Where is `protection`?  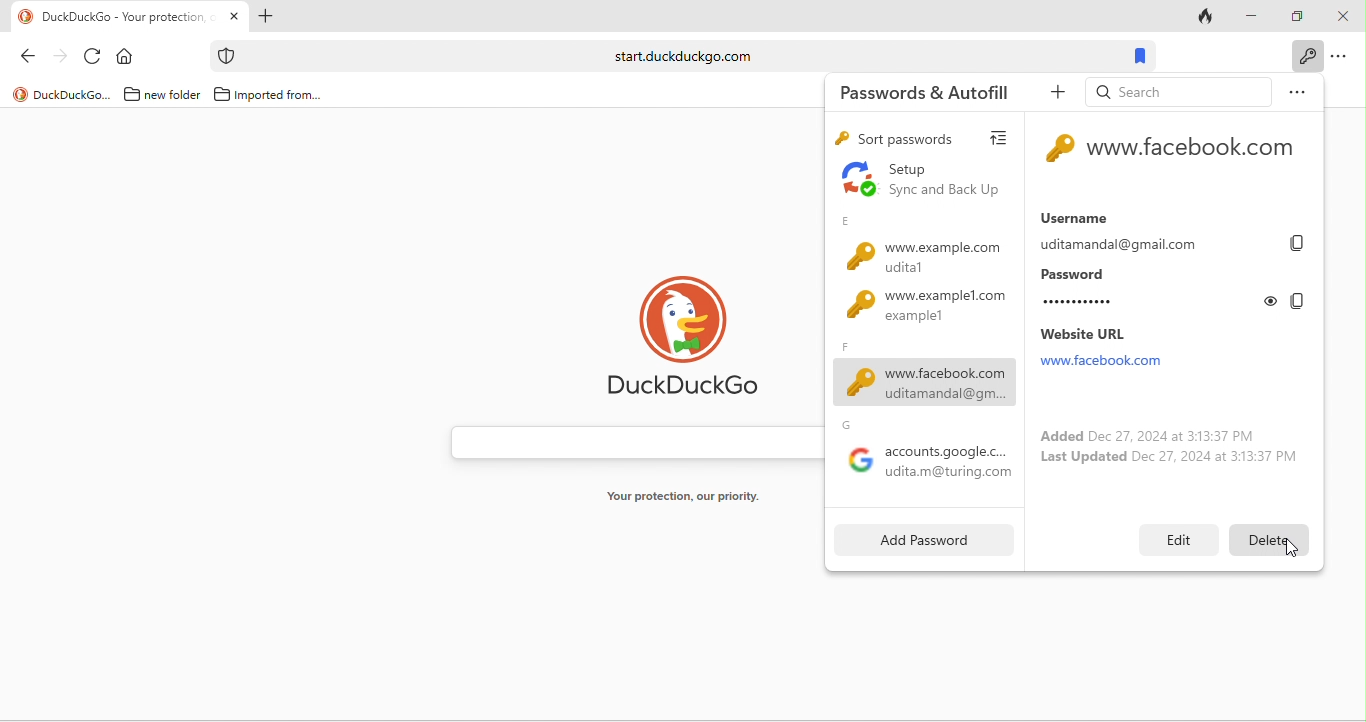
protection is located at coordinates (225, 56).